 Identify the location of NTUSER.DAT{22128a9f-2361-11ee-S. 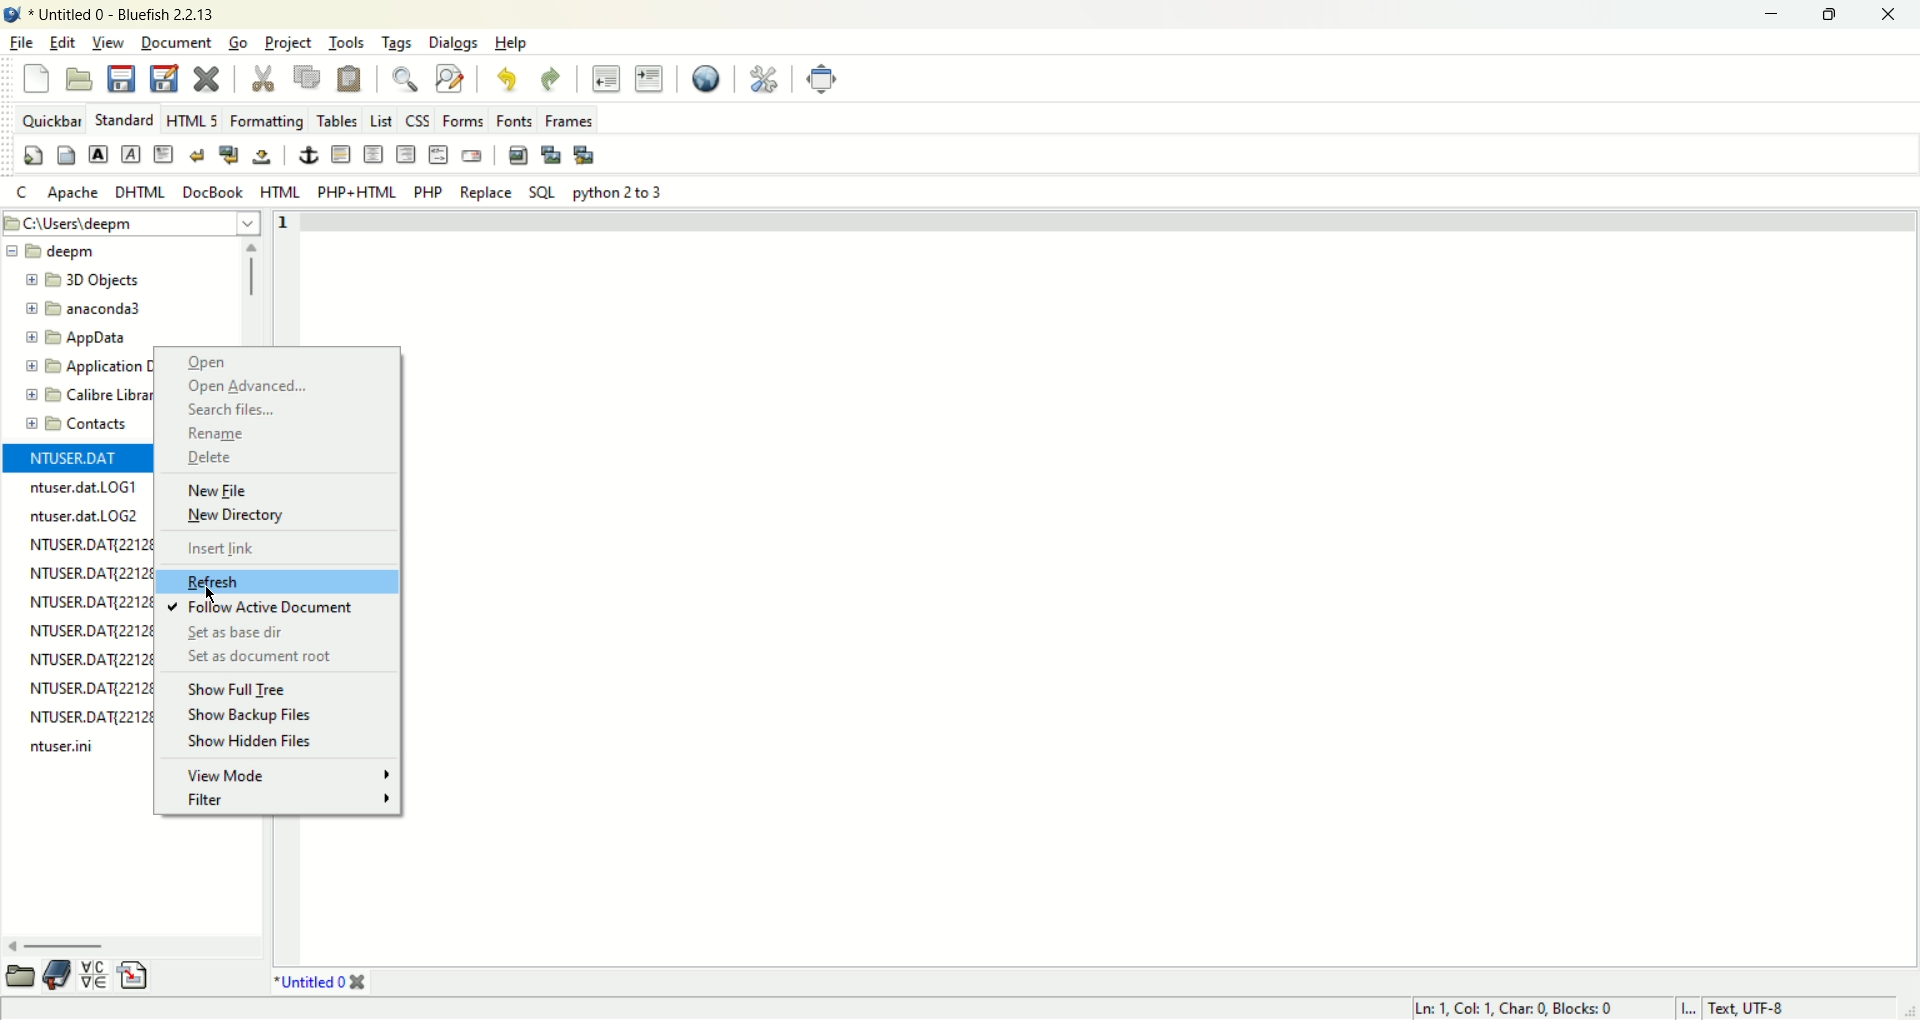
(92, 629).